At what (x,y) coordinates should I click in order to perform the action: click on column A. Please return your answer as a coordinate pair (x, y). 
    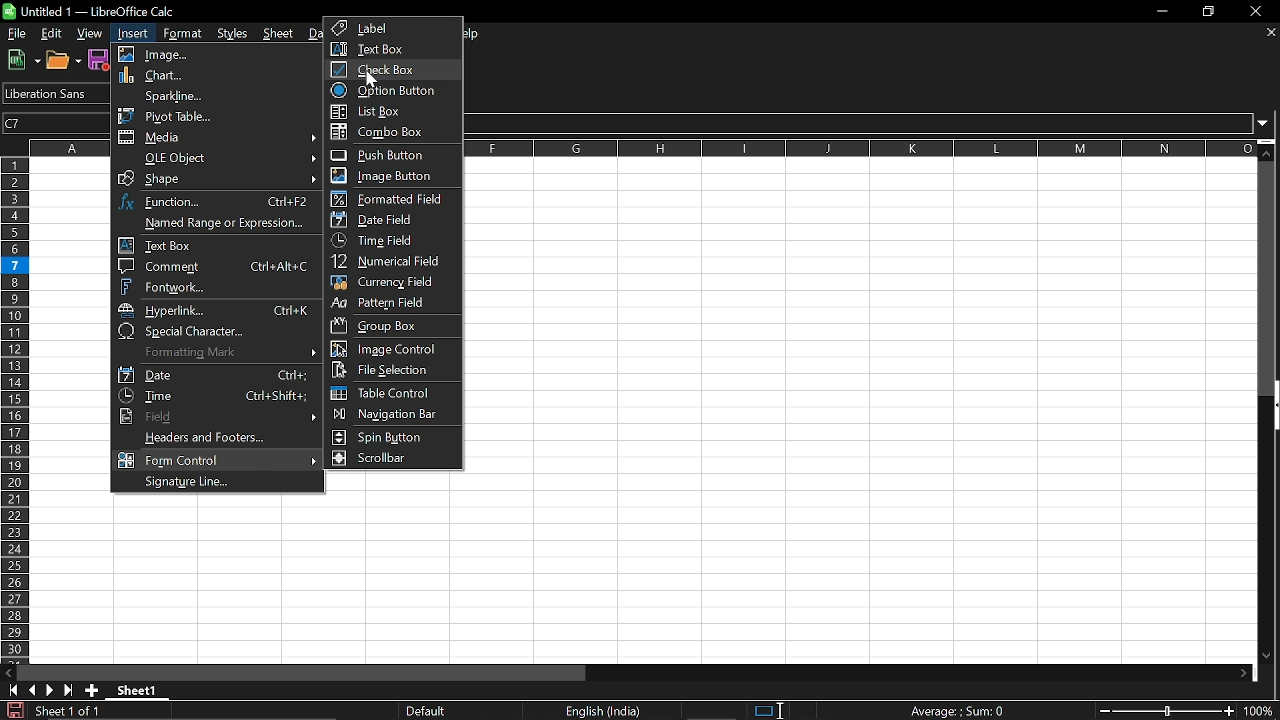
    Looking at the image, I should click on (70, 147).